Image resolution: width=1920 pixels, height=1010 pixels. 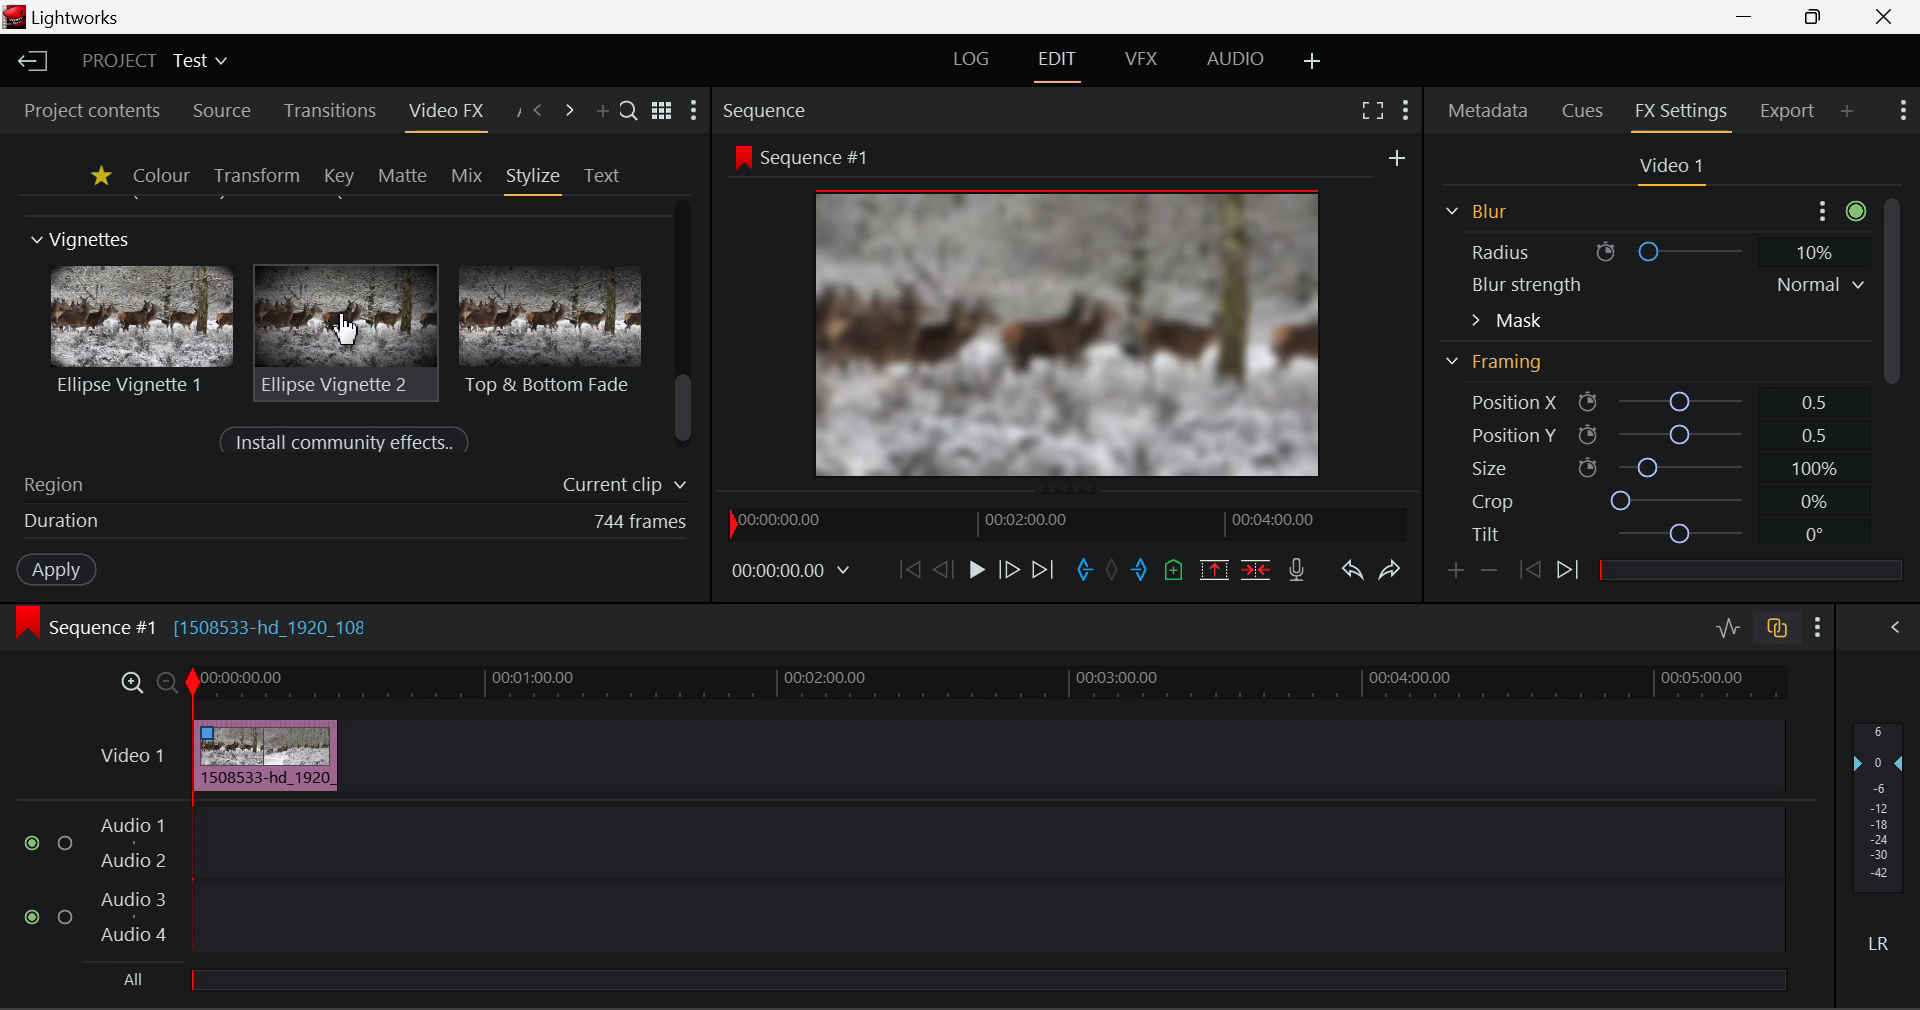 I want to click on Toggle audio levels editing, so click(x=1727, y=626).